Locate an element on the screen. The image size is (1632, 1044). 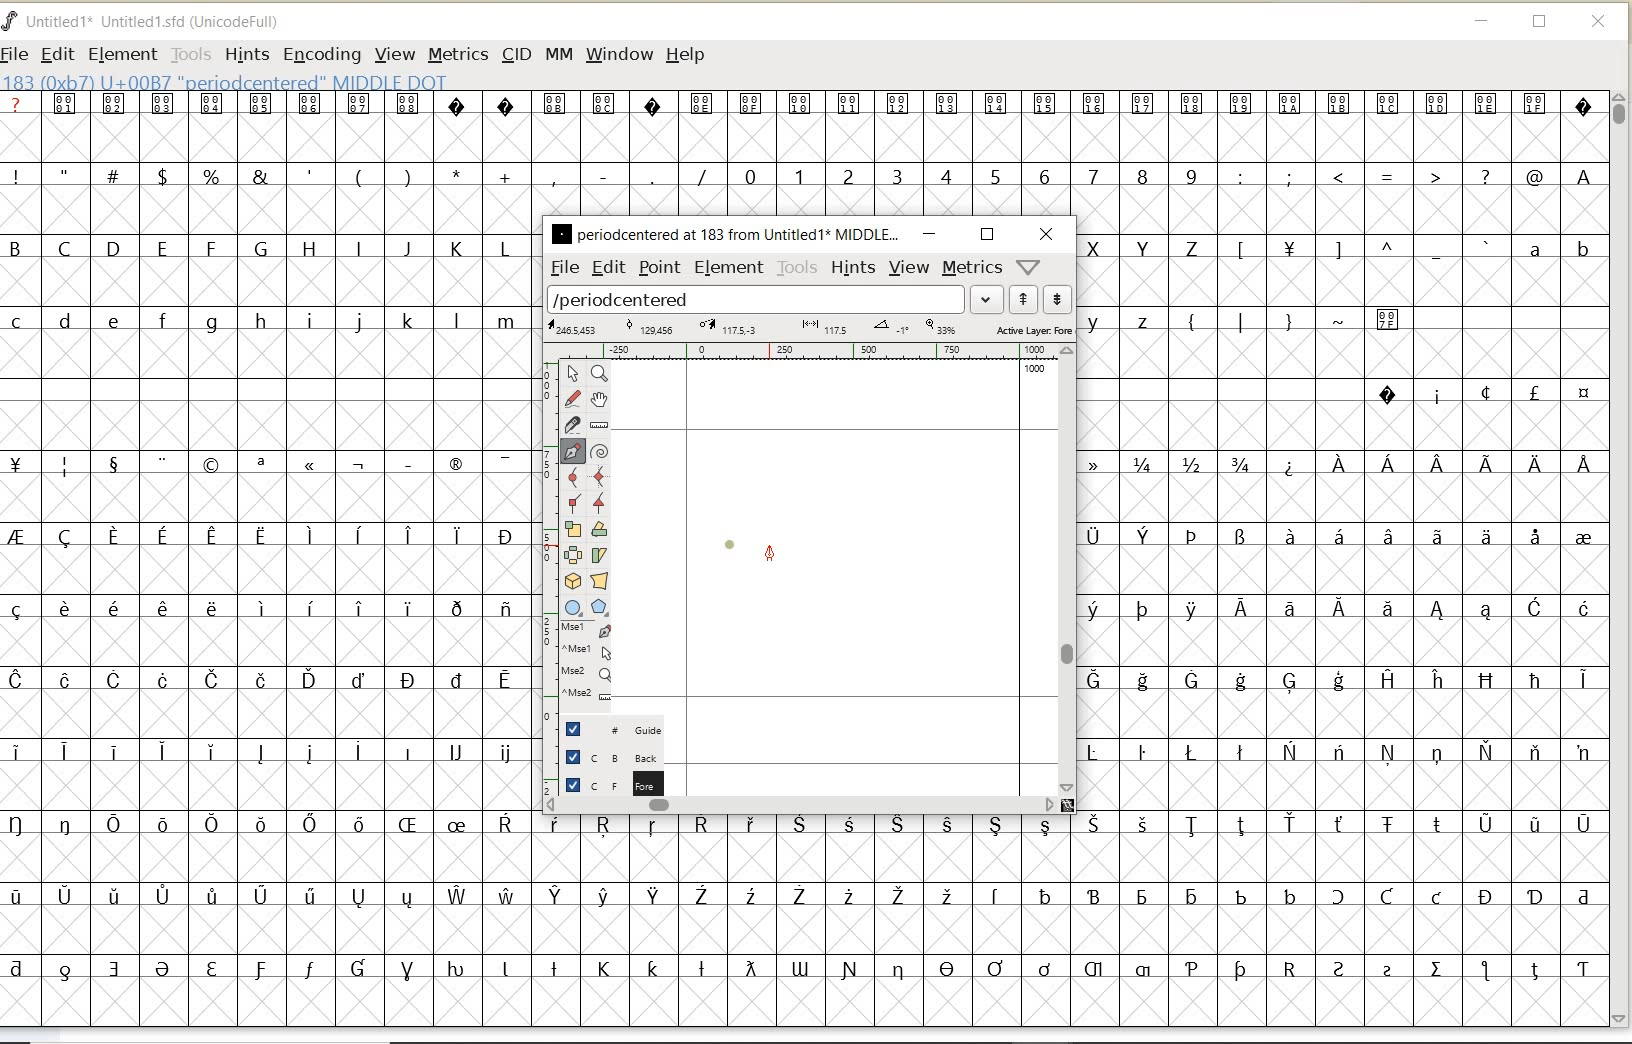
add a curve point always either horizontal or vertical is located at coordinates (599, 475).